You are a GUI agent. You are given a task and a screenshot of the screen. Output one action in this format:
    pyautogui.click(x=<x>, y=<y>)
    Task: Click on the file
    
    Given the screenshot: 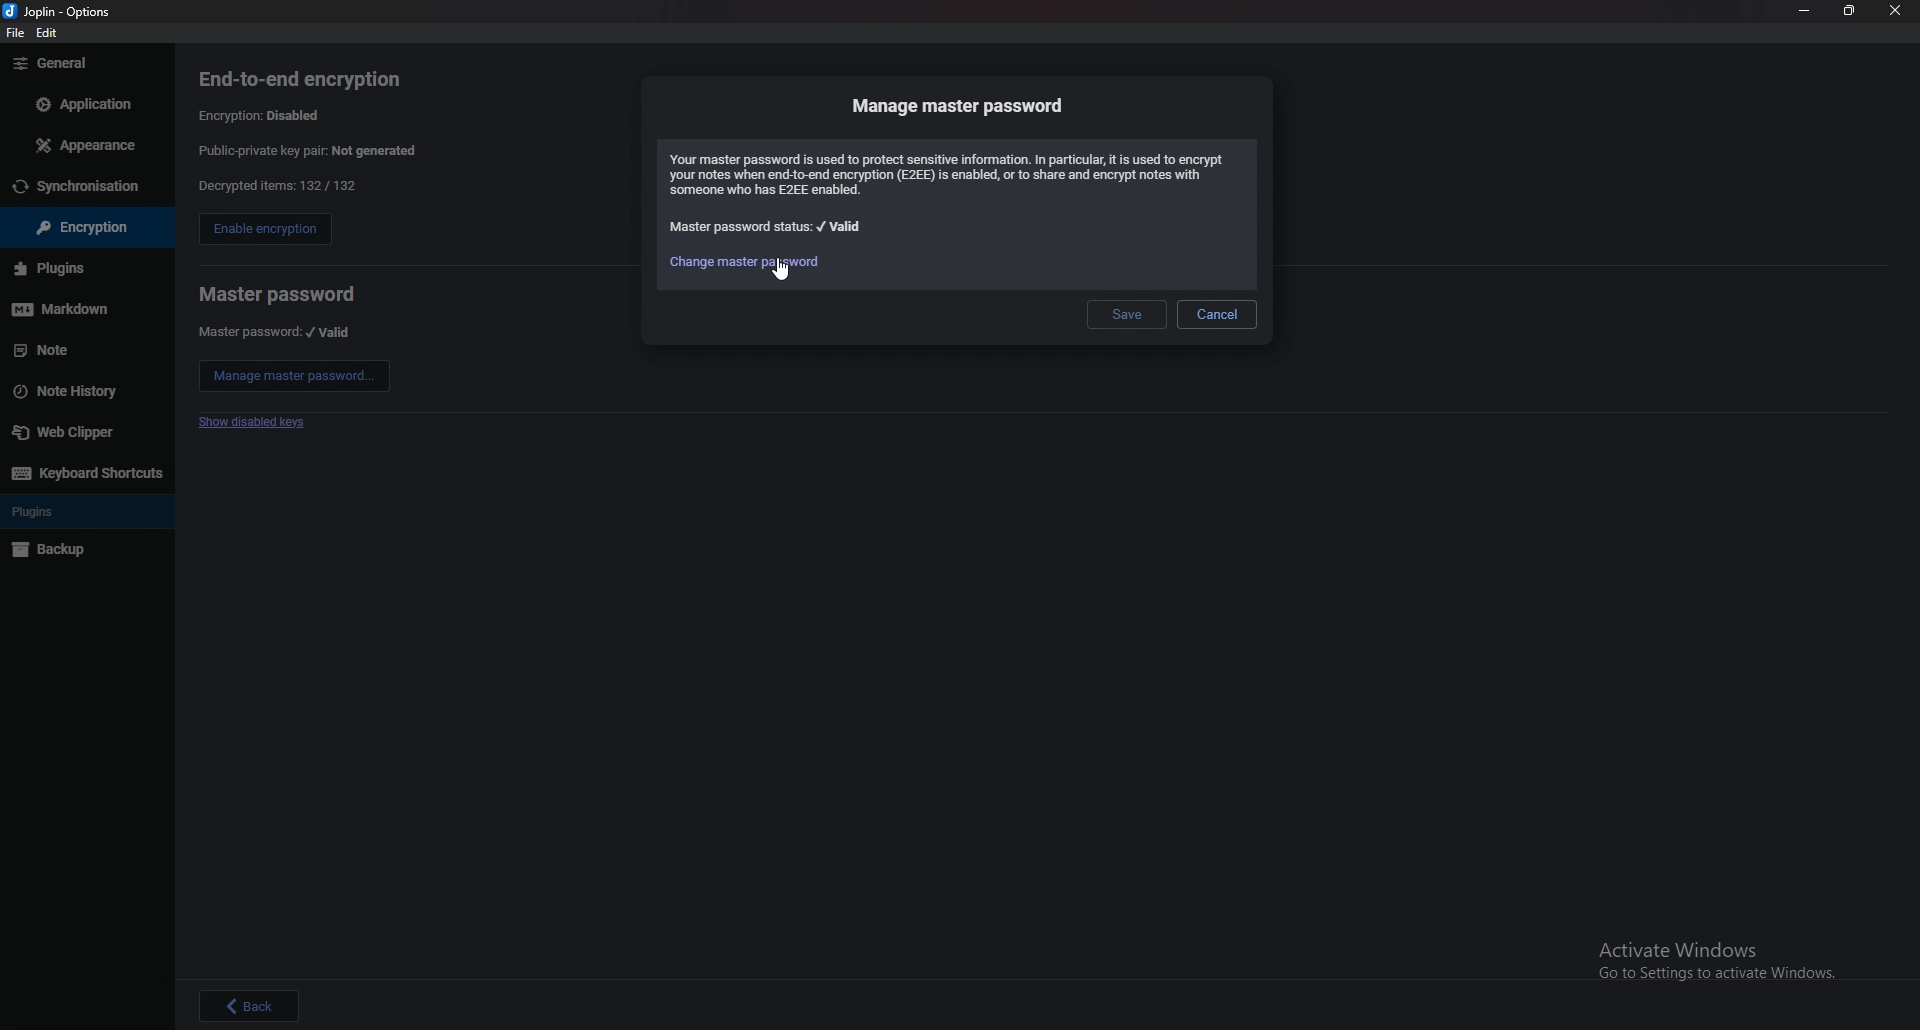 What is the action you would take?
    pyautogui.click(x=16, y=35)
    